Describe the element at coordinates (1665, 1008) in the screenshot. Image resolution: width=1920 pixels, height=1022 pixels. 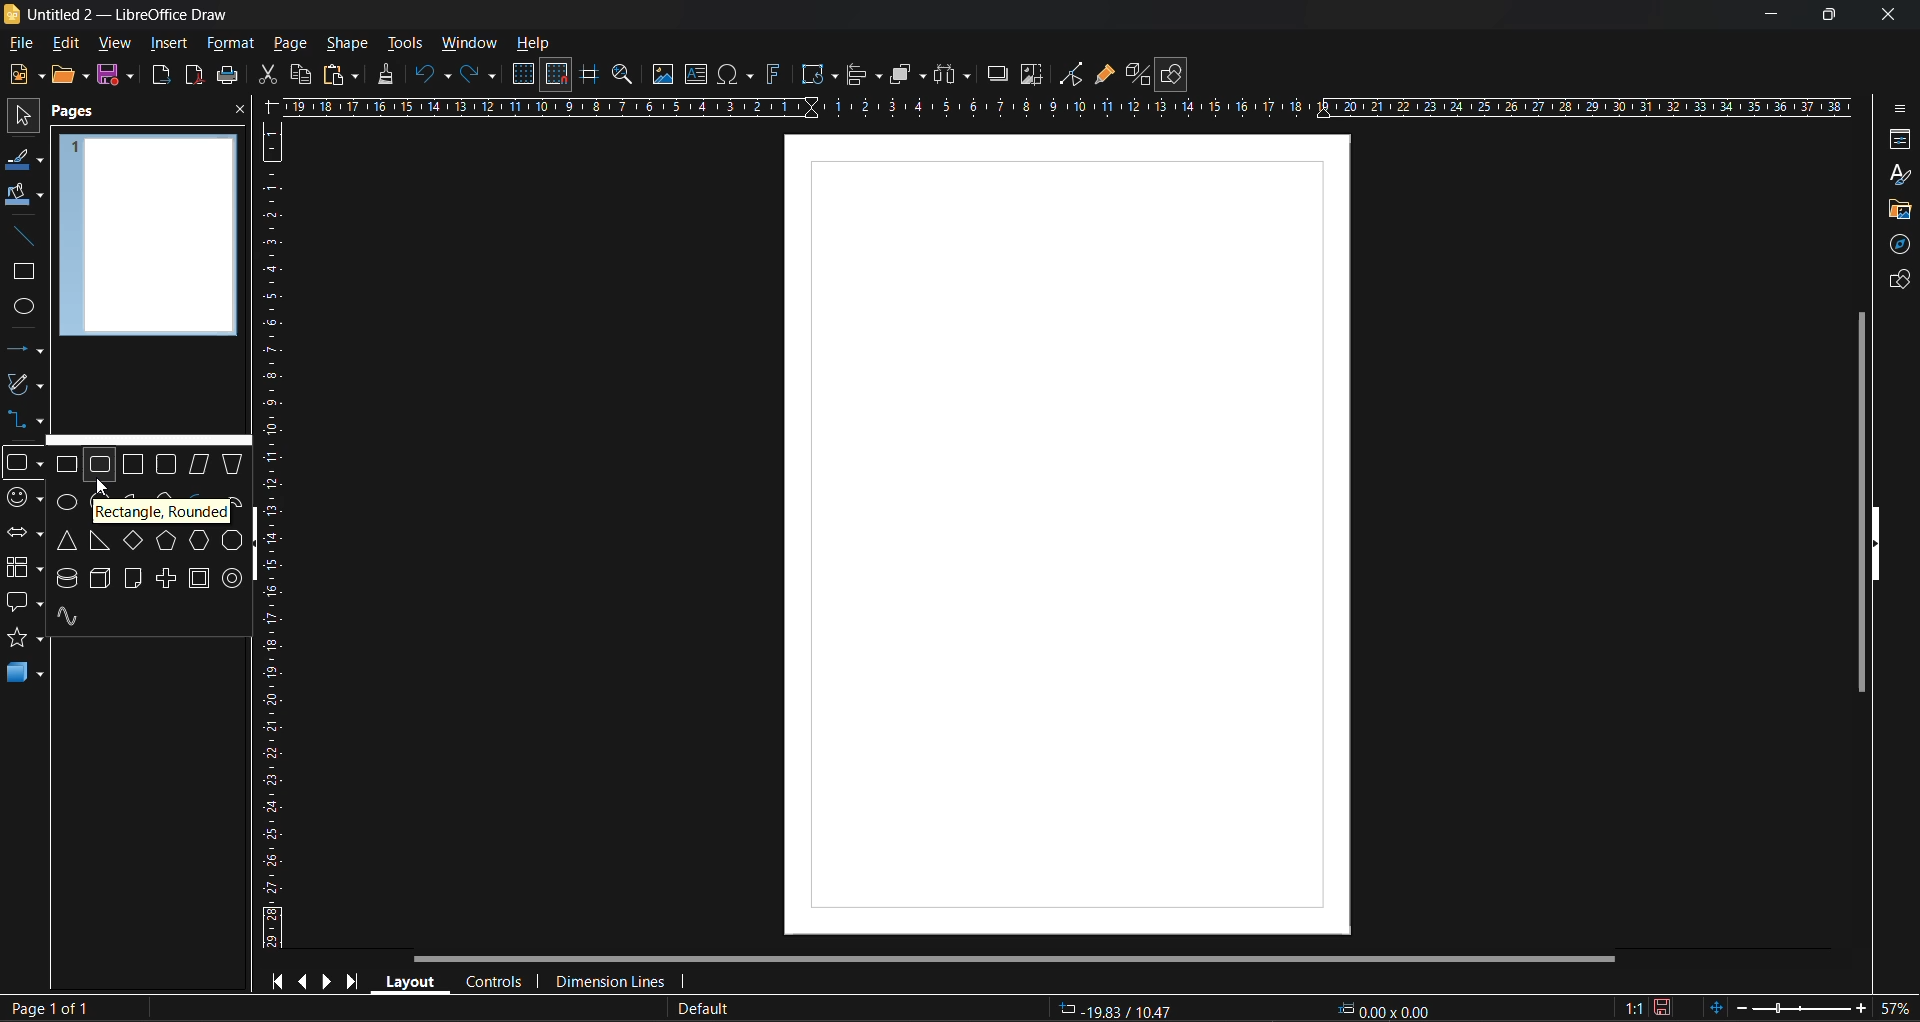
I see `click to save` at that location.